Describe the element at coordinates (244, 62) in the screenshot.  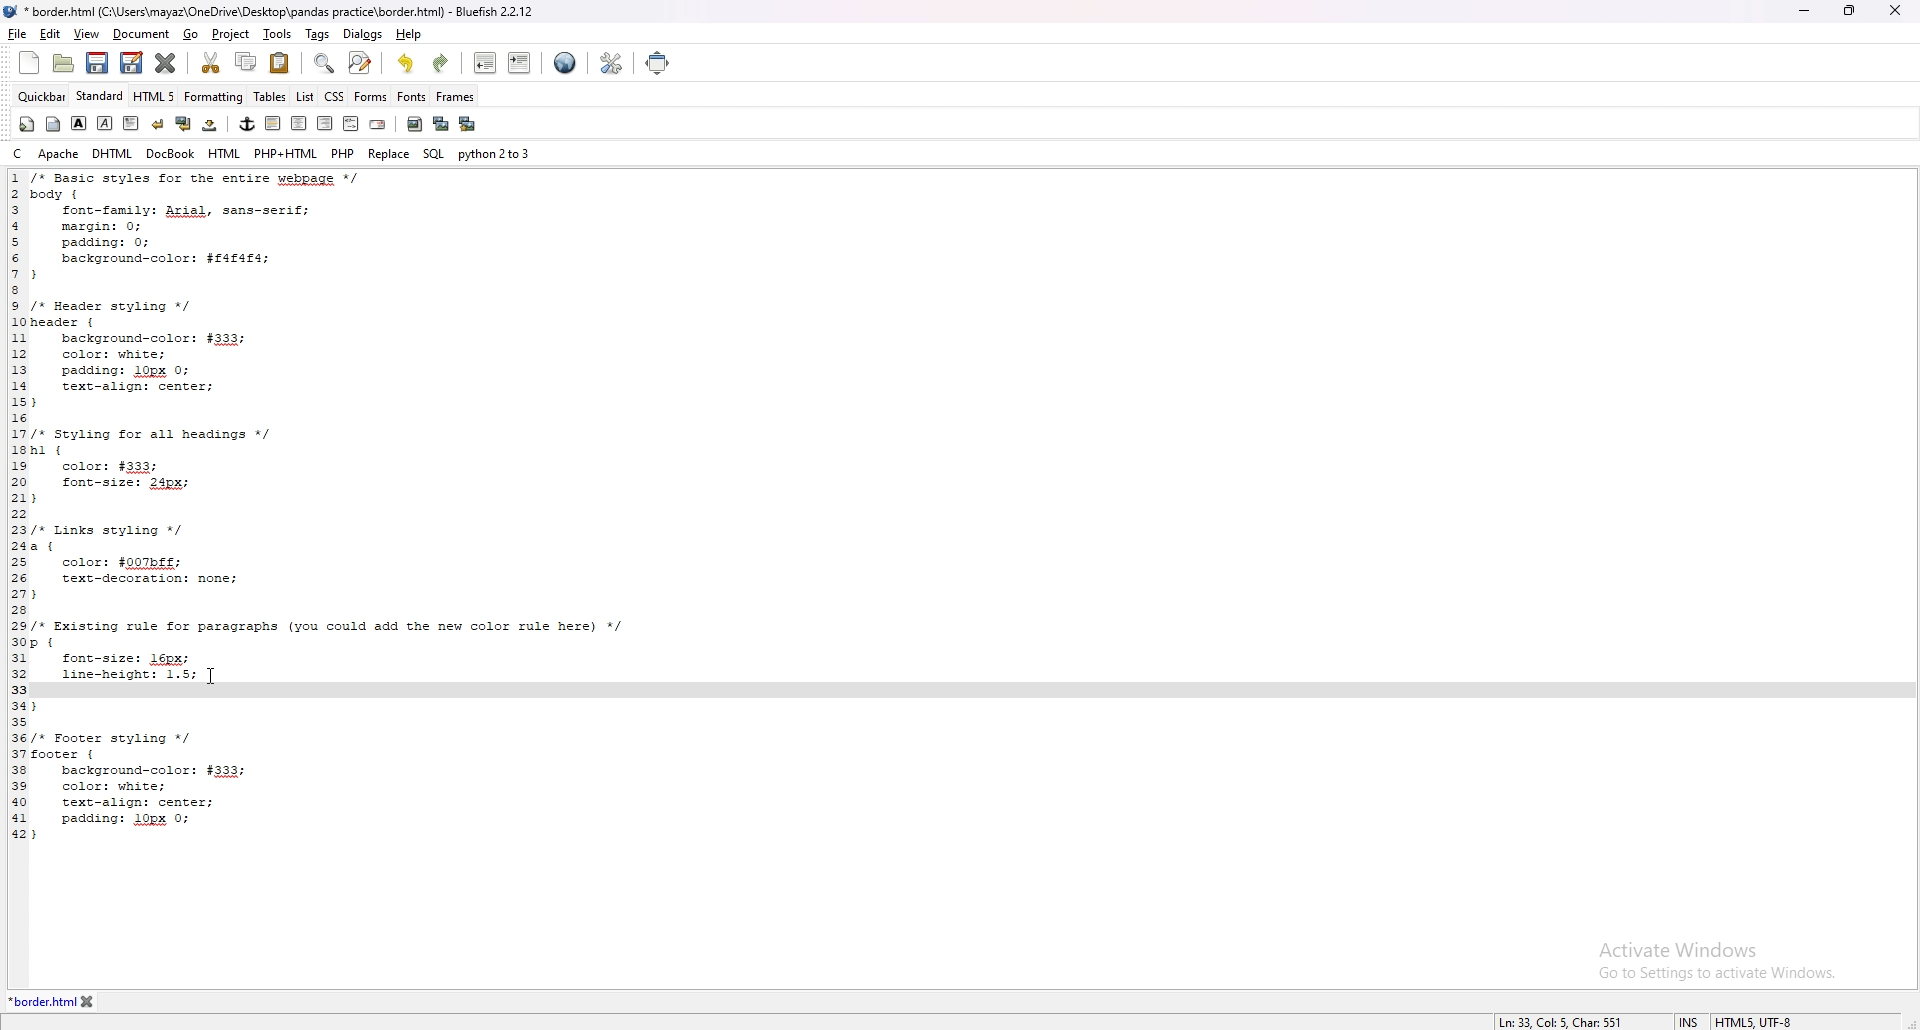
I see `copy` at that location.